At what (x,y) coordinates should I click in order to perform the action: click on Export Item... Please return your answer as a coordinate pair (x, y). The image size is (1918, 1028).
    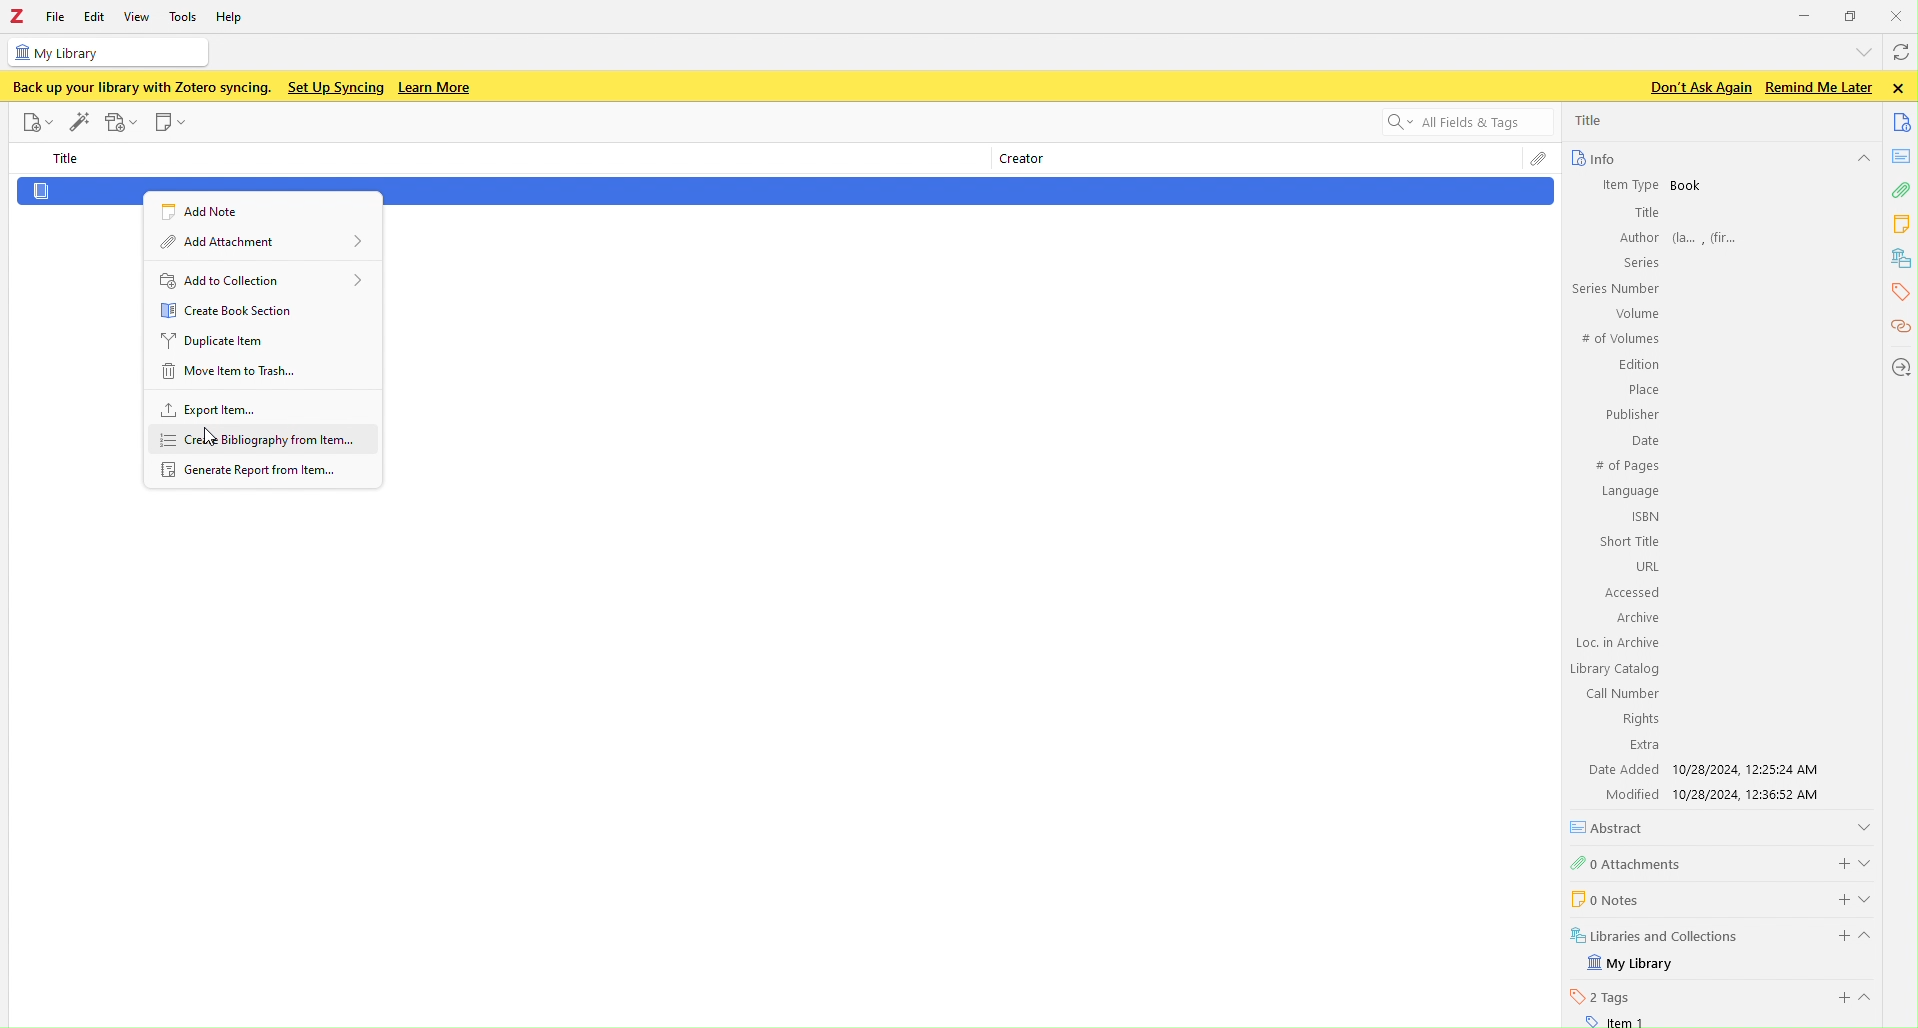
    Looking at the image, I should click on (212, 409).